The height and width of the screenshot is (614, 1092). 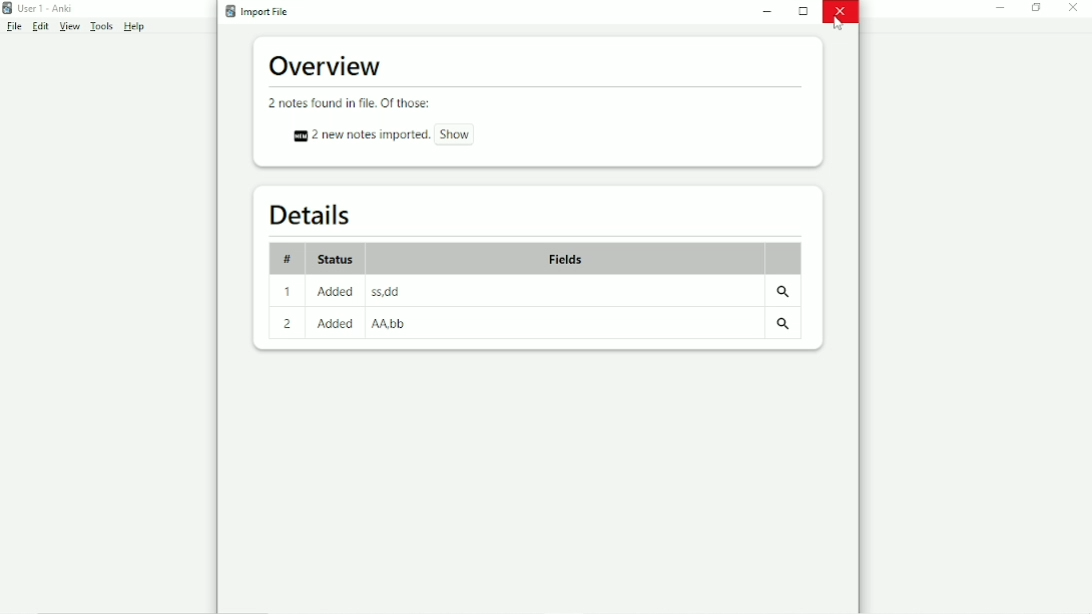 What do you see at coordinates (1036, 8) in the screenshot?
I see `Restore down` at bounding box center [1036, 8].